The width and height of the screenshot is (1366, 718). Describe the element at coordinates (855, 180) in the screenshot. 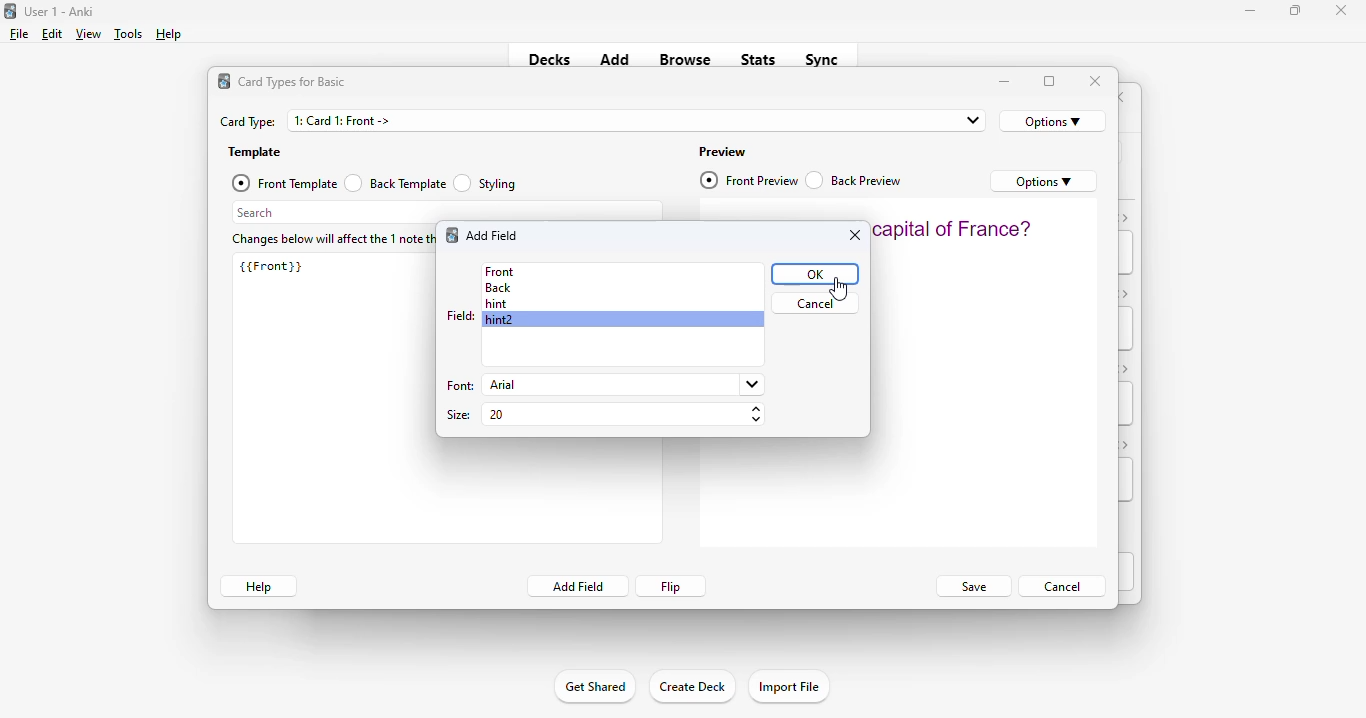

I see `back preview` at that location.